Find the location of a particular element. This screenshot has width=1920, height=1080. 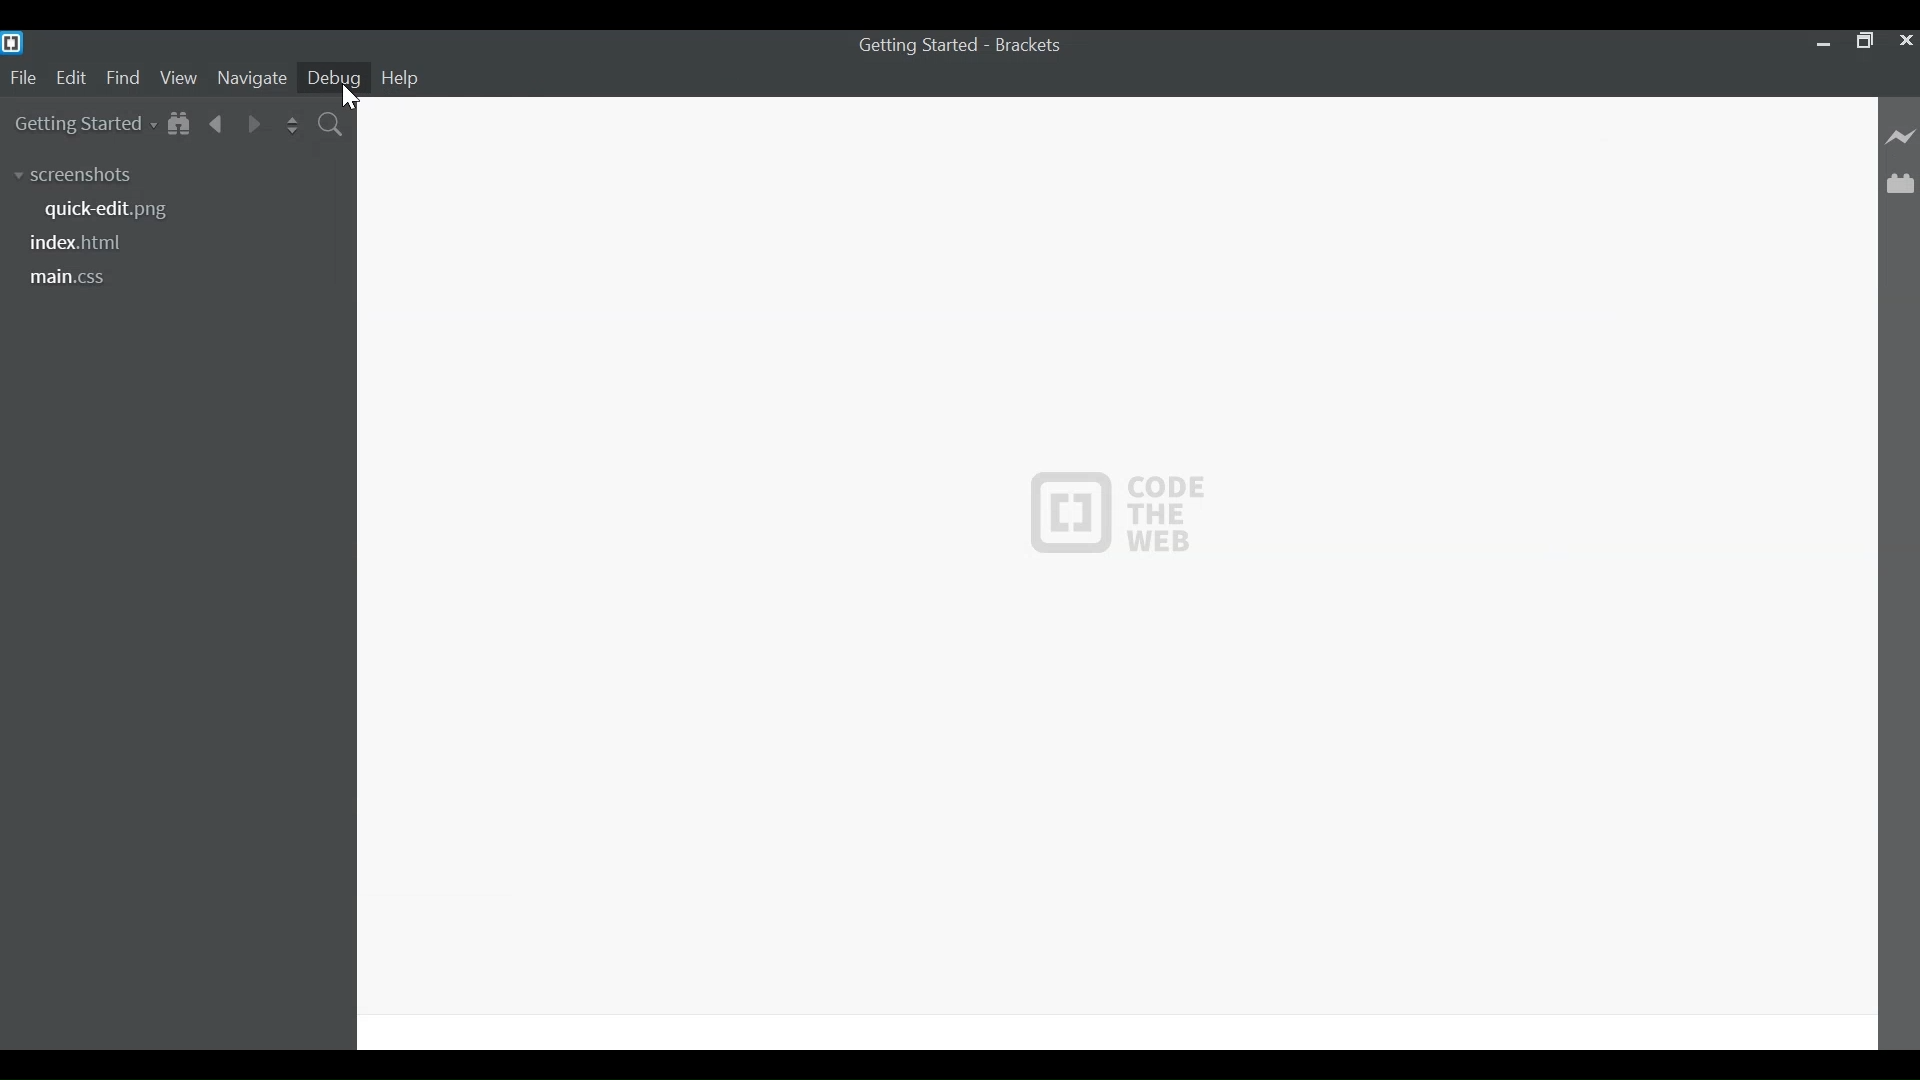

Restore is located at coordinates (1864, 42).